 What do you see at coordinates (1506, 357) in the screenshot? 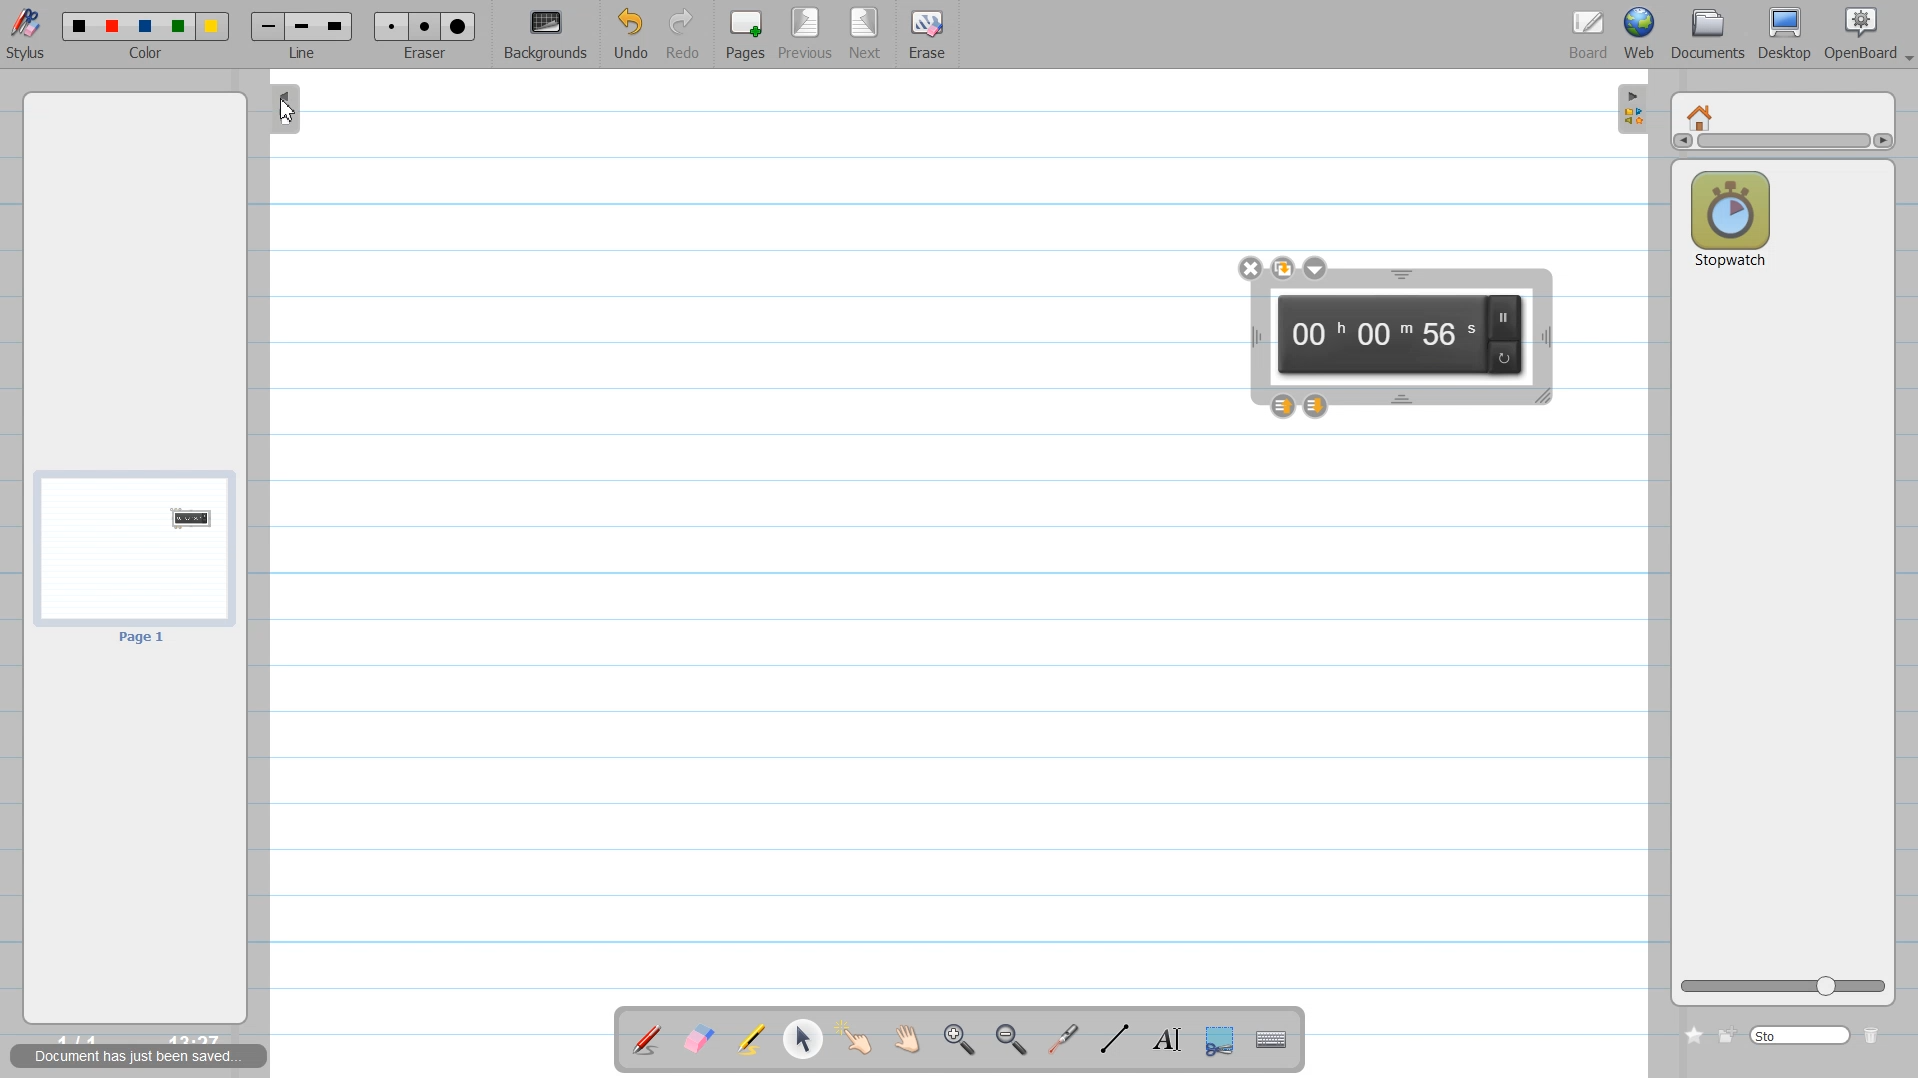
I see `reload` at bounding box center [1506, 357].